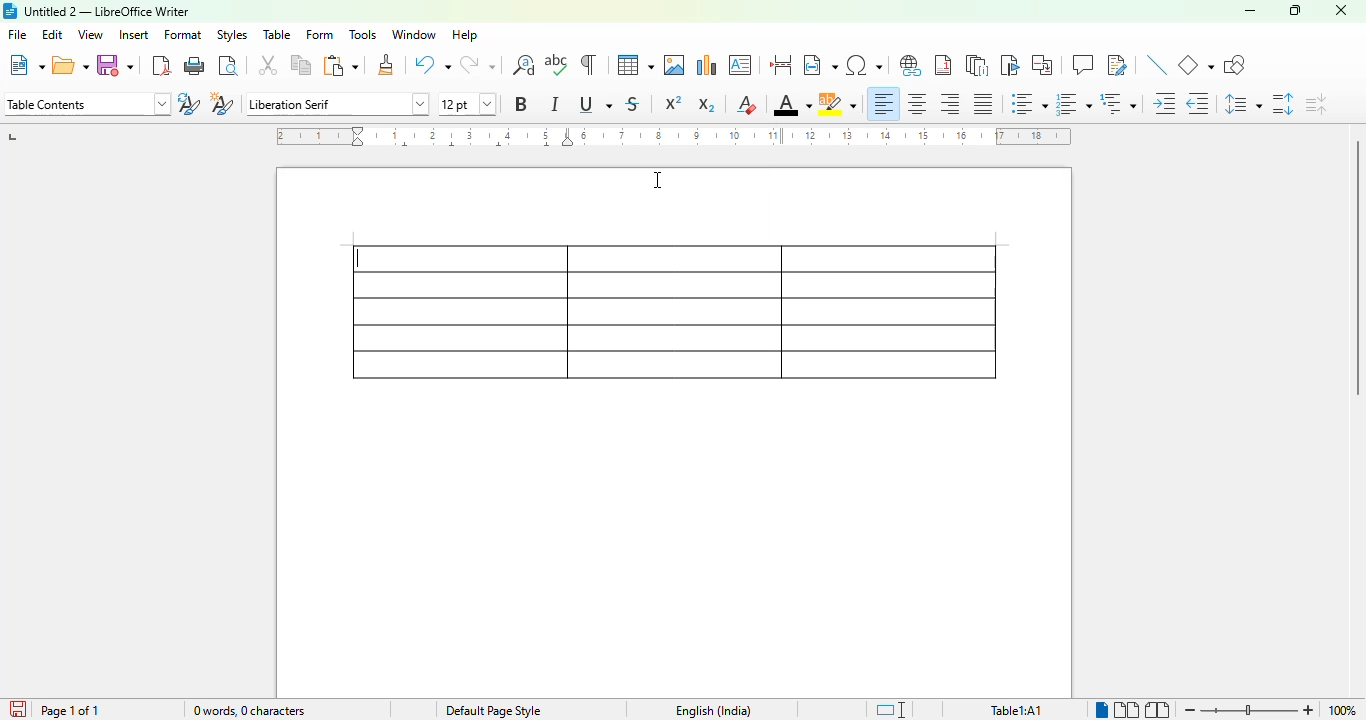 The width and height of the screenshot is (1366, 720). I want to click on zoom in, so click(1307, 711).